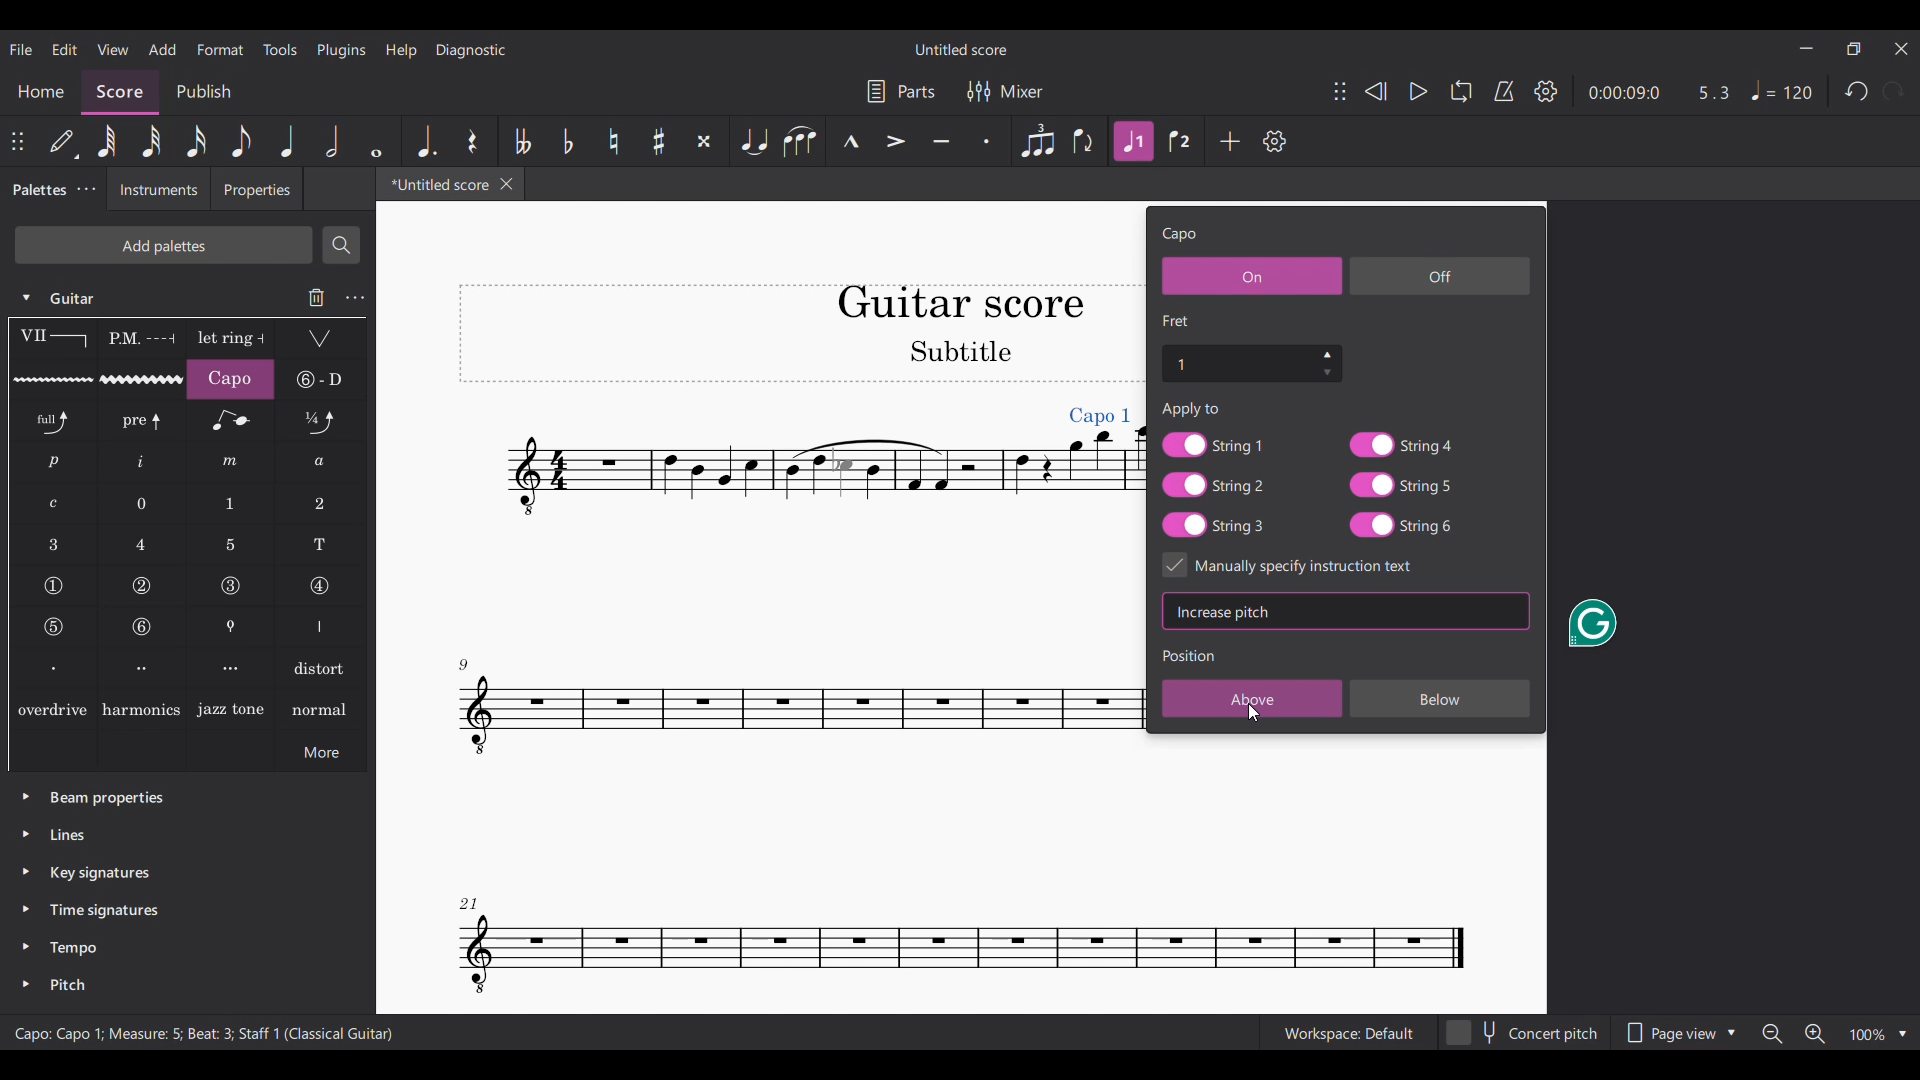  I want to click on Score title, so click(960, 50).